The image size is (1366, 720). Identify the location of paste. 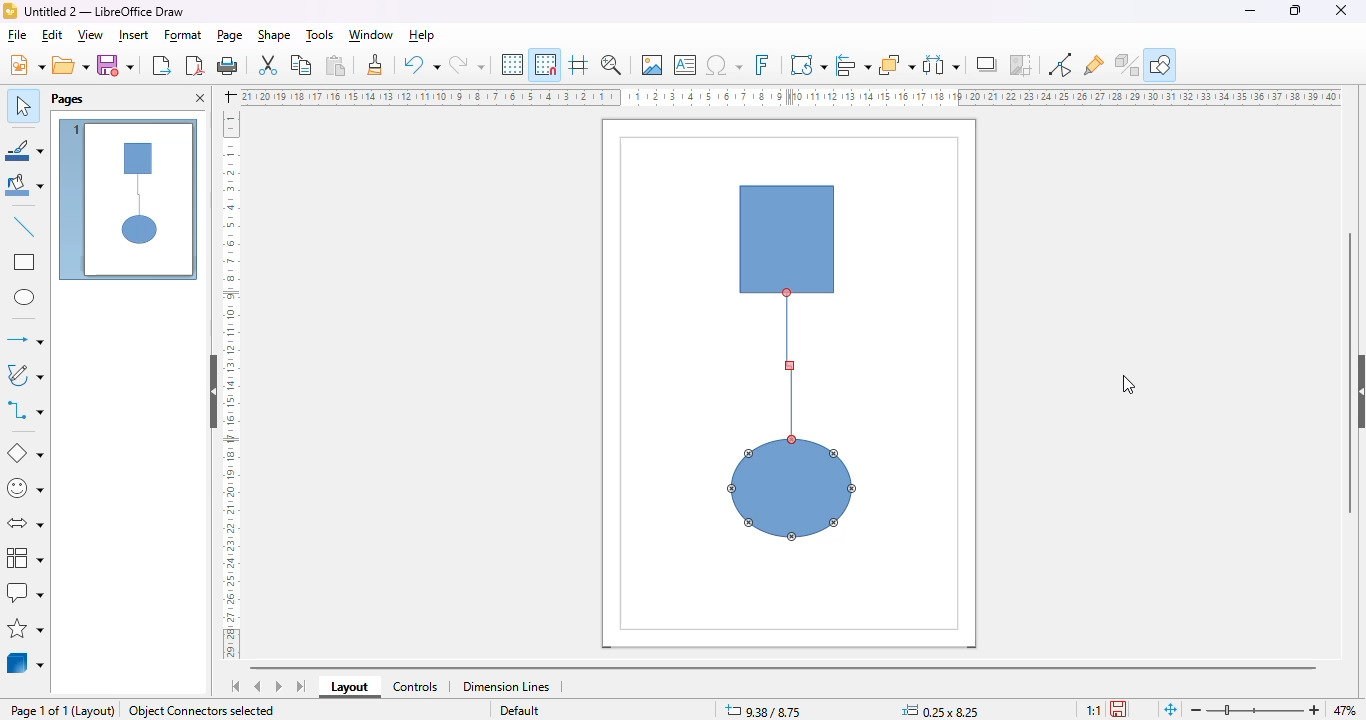
(336, 65).